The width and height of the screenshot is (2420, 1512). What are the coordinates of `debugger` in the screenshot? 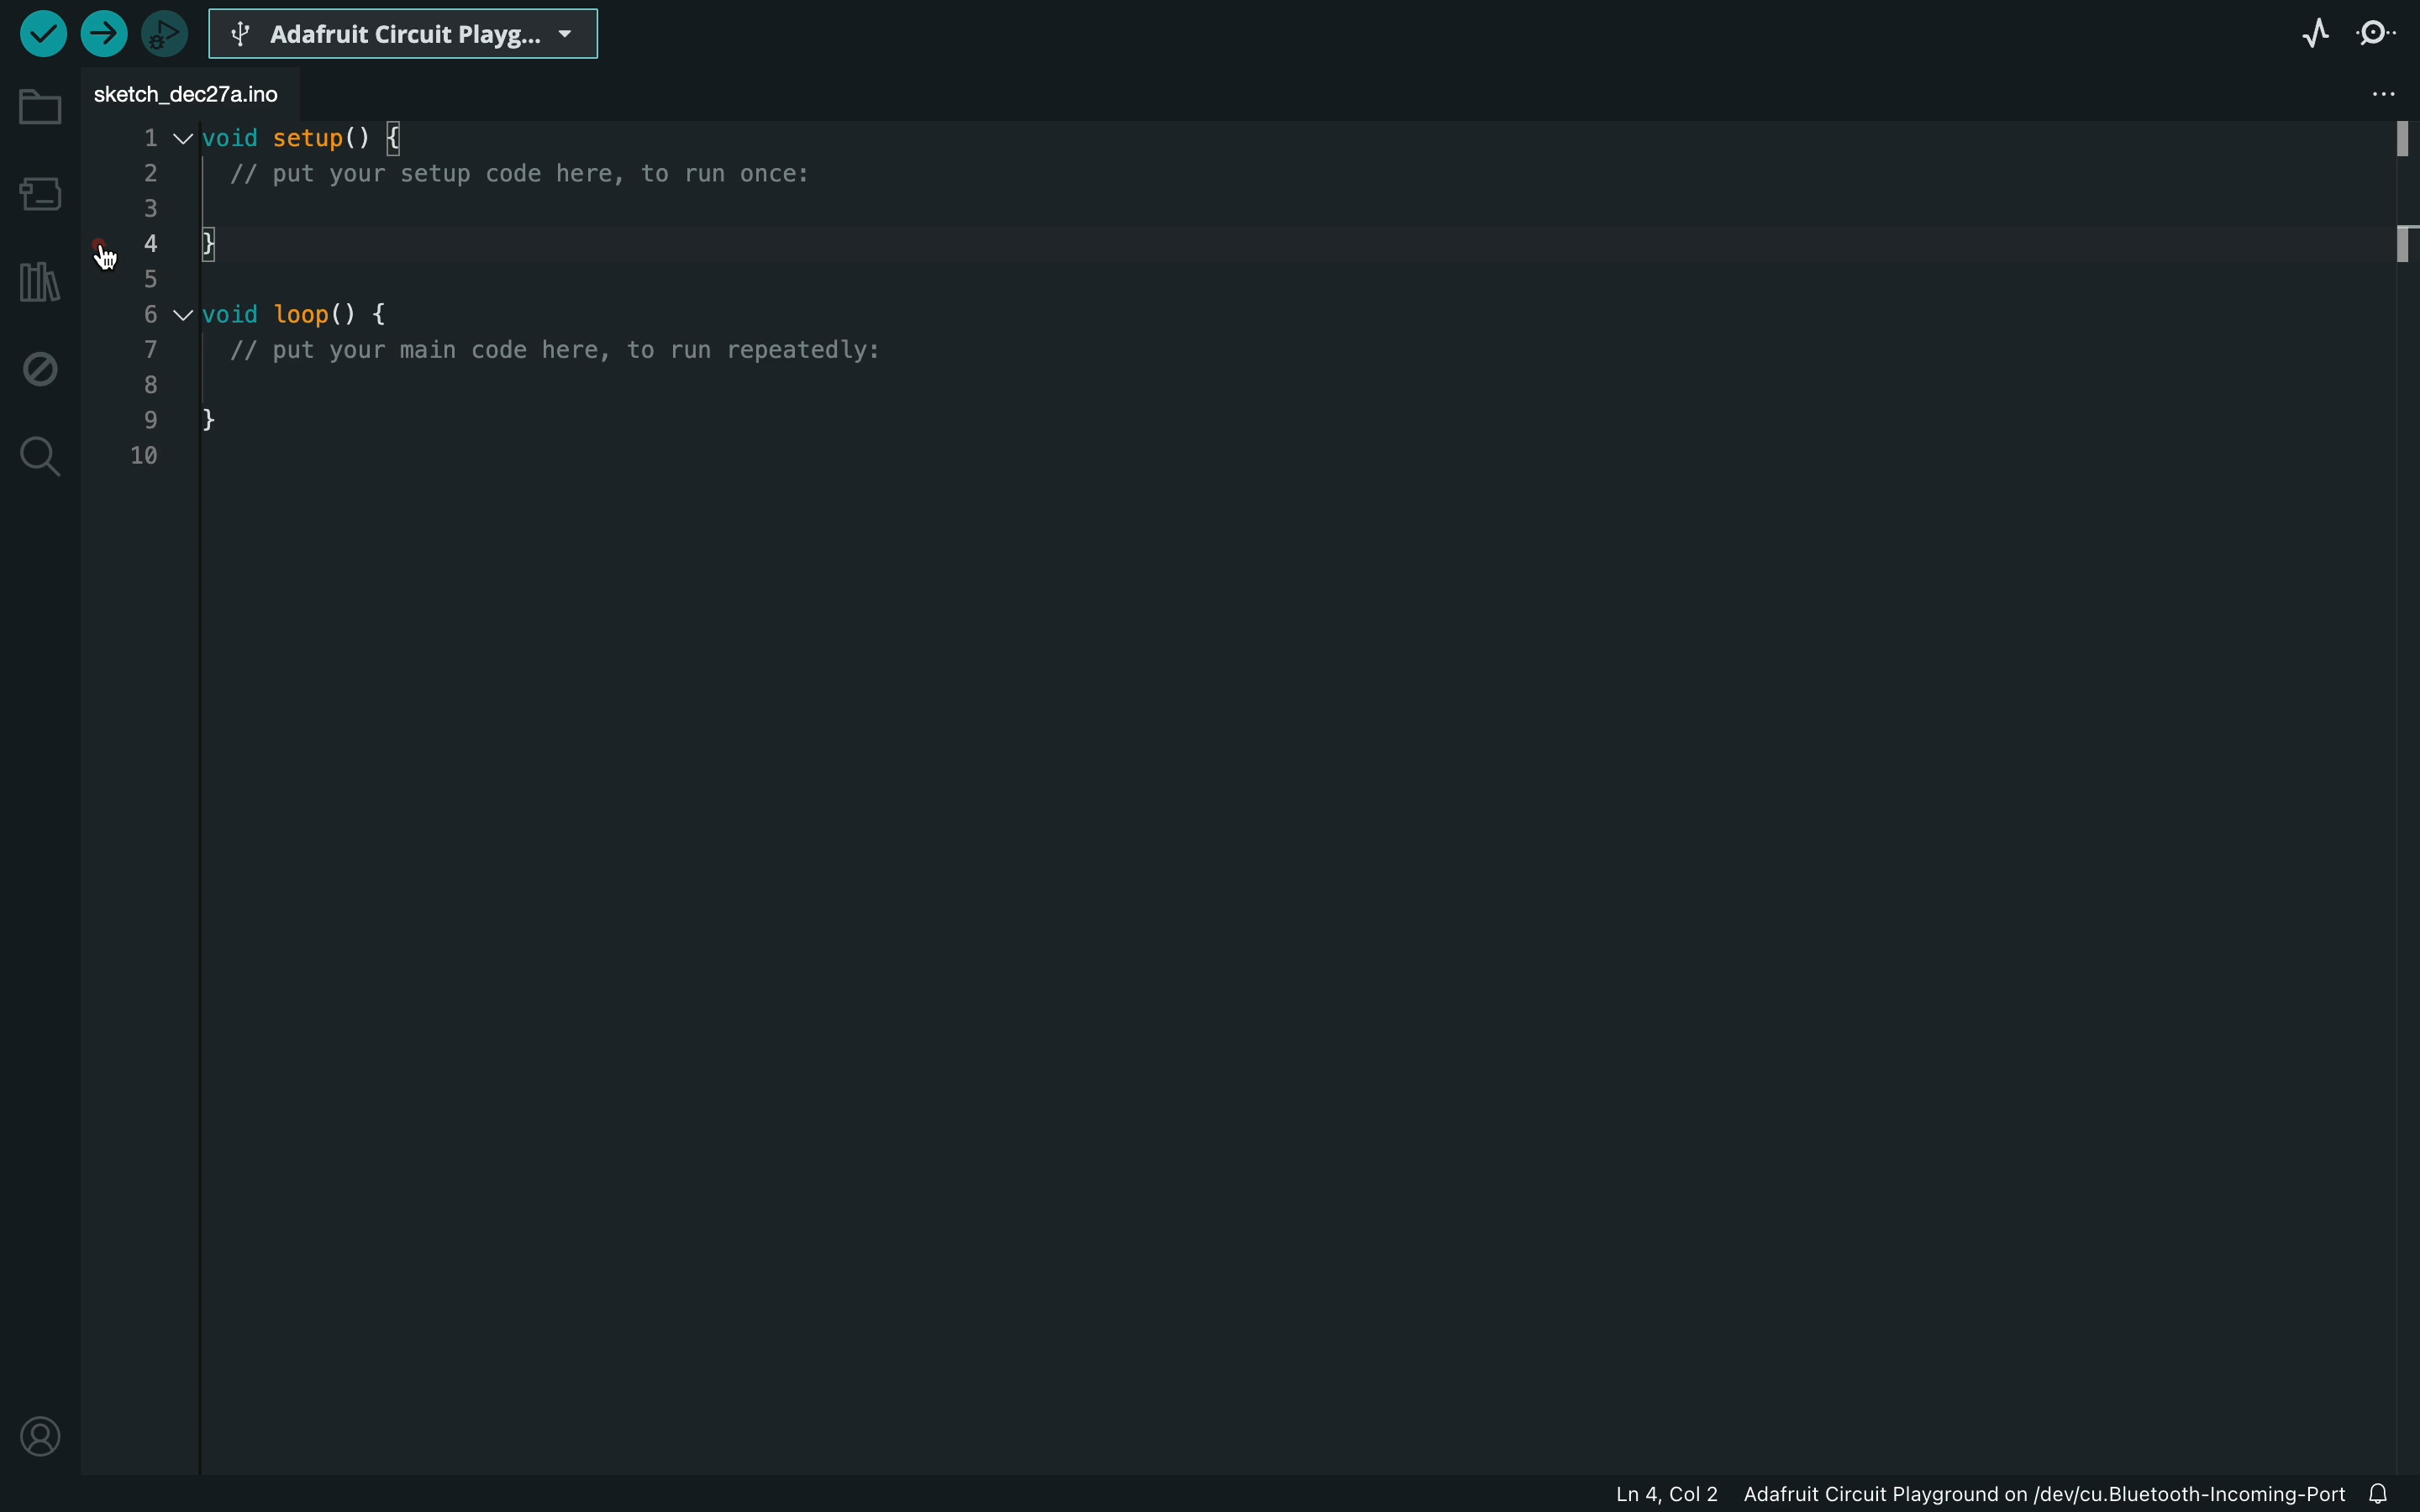 It's located at (164, 30).